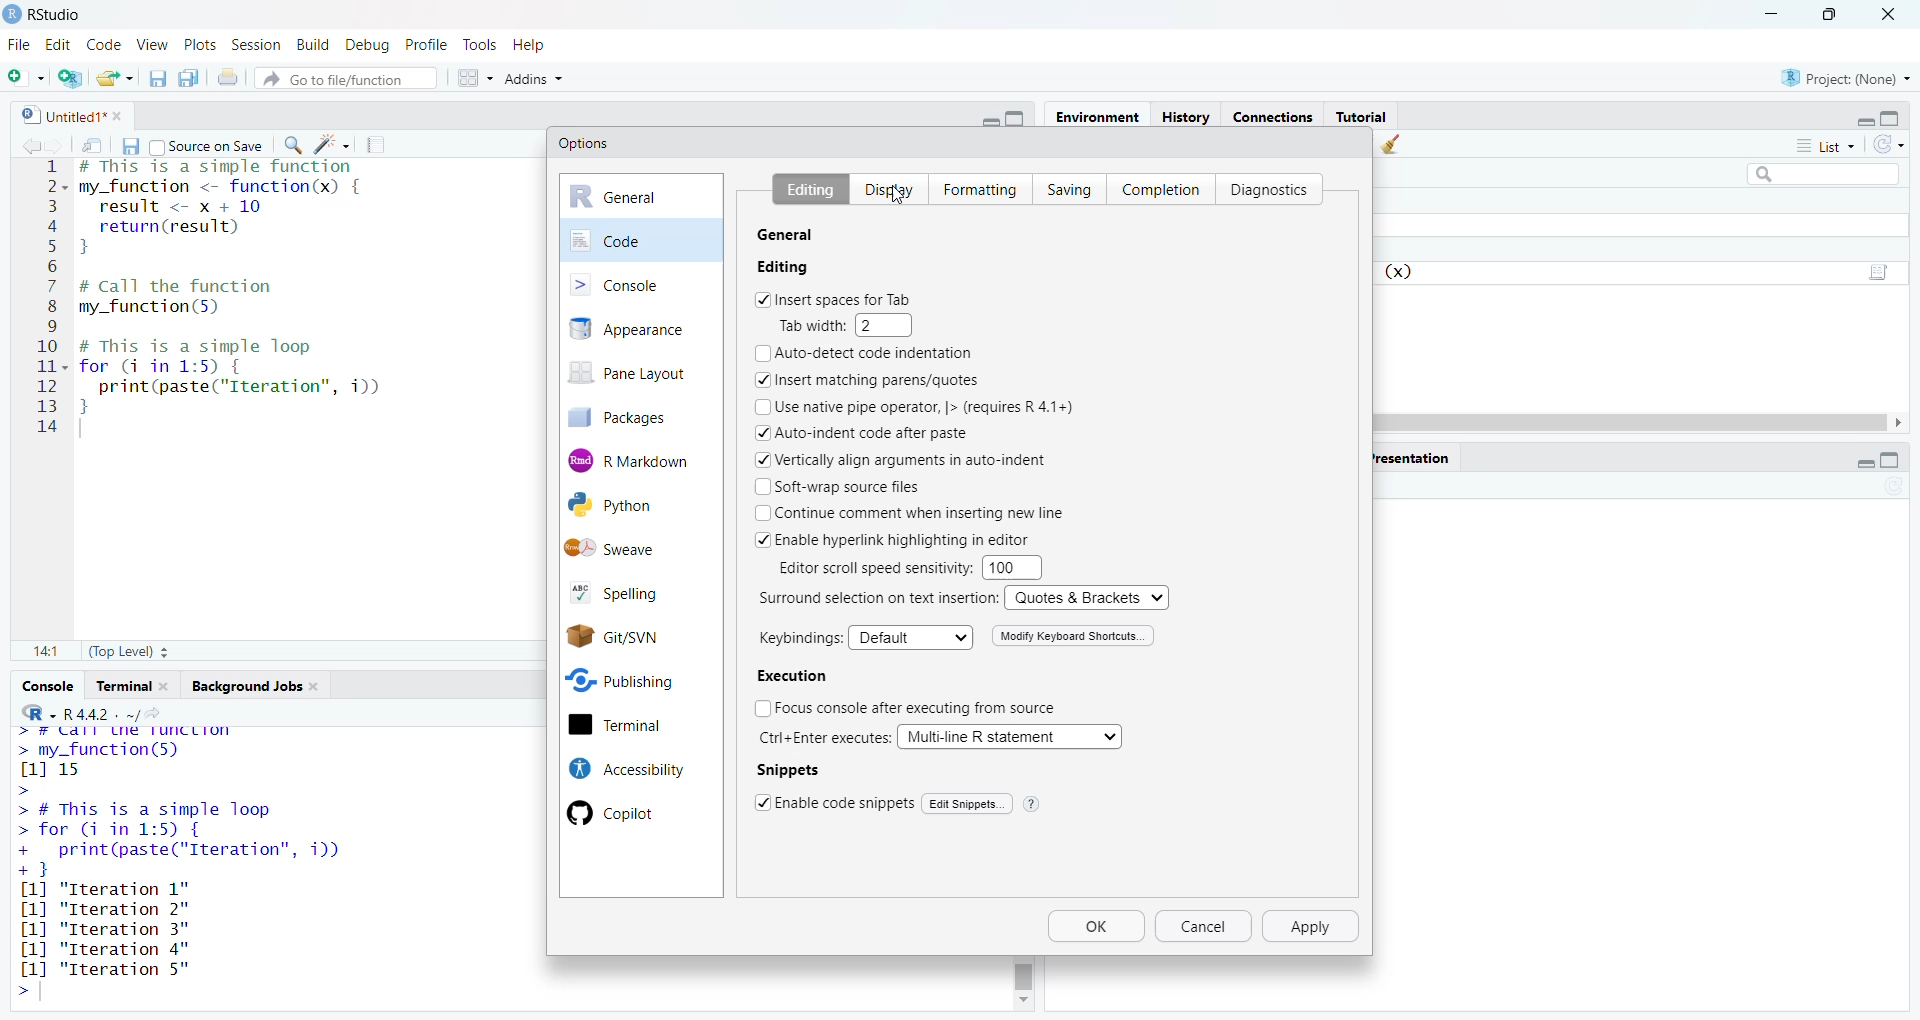 The width and height of the screenshot is (1920, 1020). What do you see at coordinates (801, 234) in the screenshot?
I see `R Sessions` at bounding box center [801, 234].